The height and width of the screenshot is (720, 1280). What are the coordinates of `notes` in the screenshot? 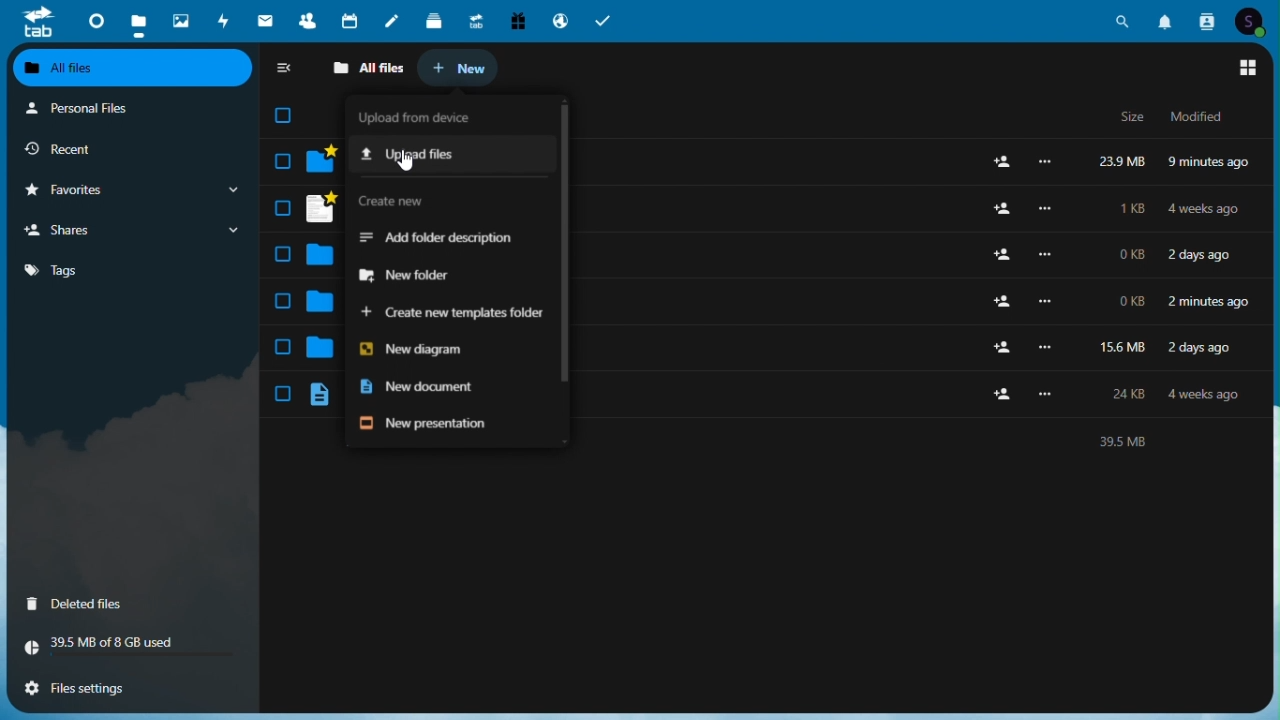 It's located at (396, 19).